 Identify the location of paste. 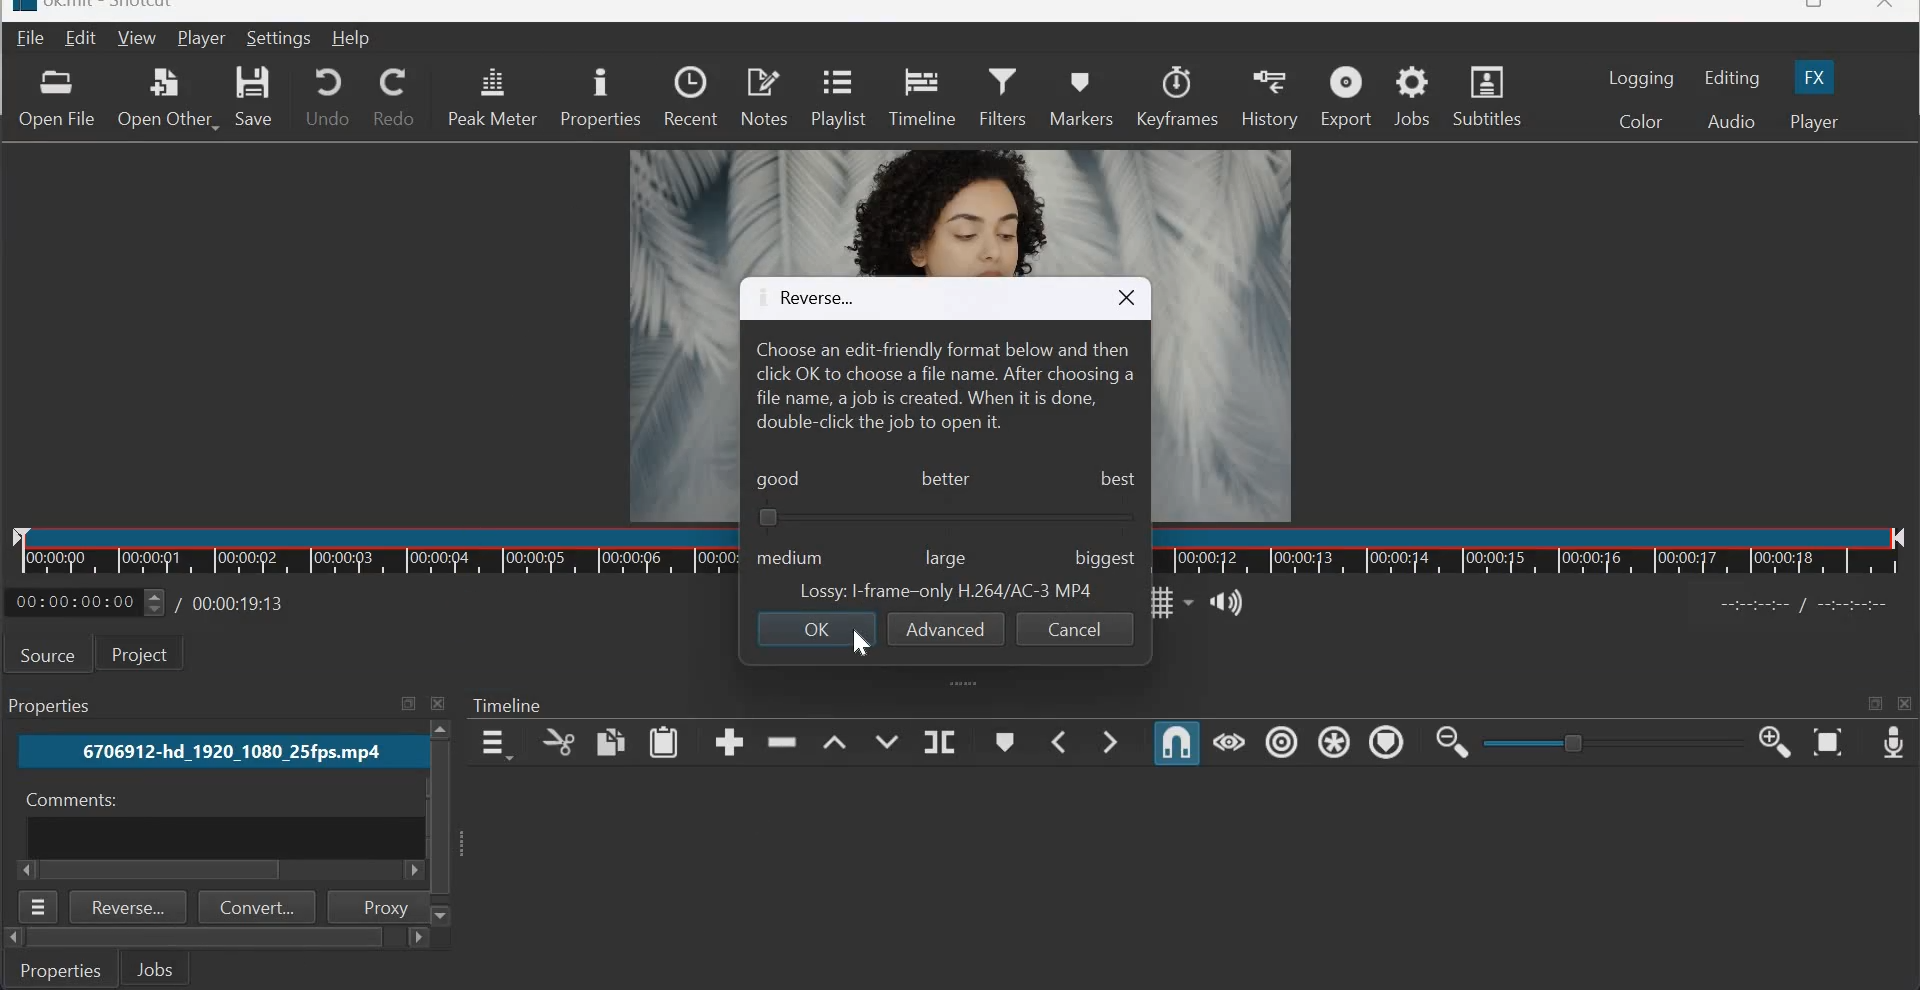
(665, 742).